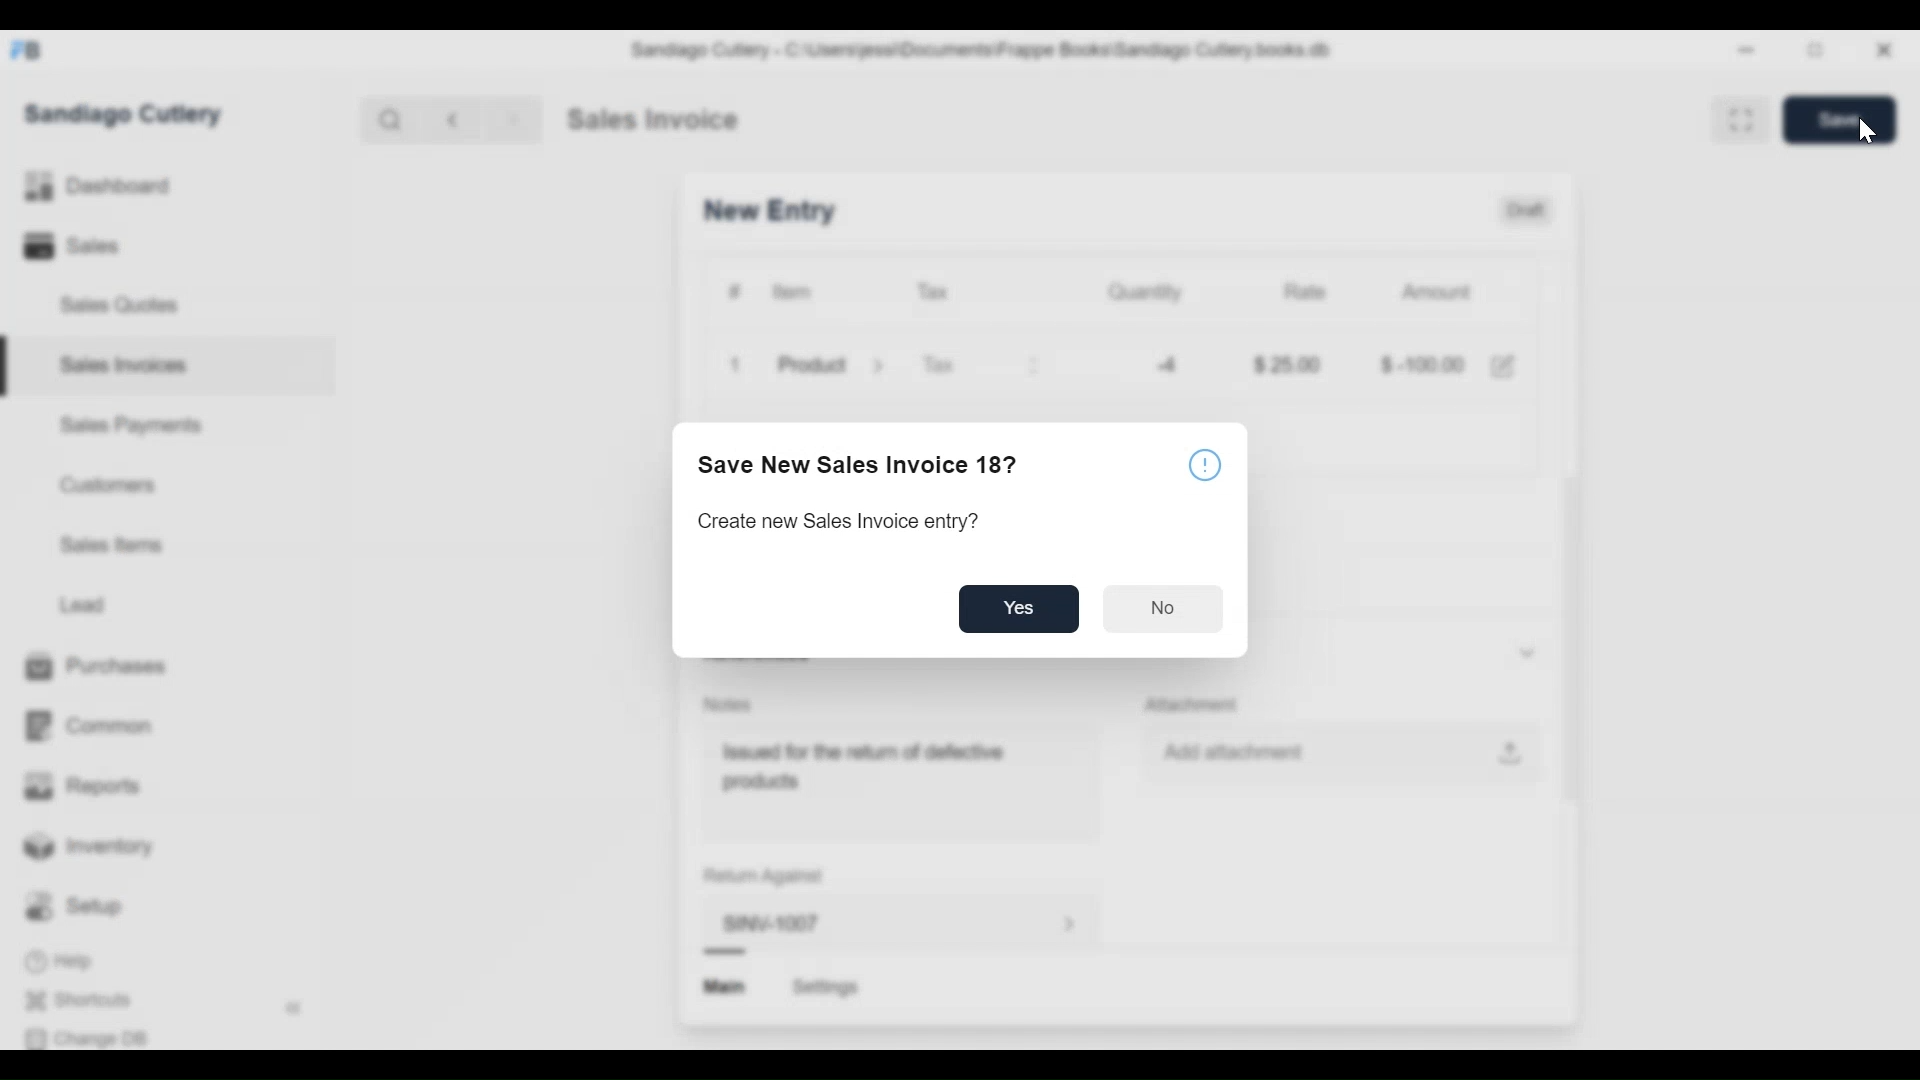 This screenshot has width=1920, height=1080. I want to click on Cursor, so click(1865, 132).